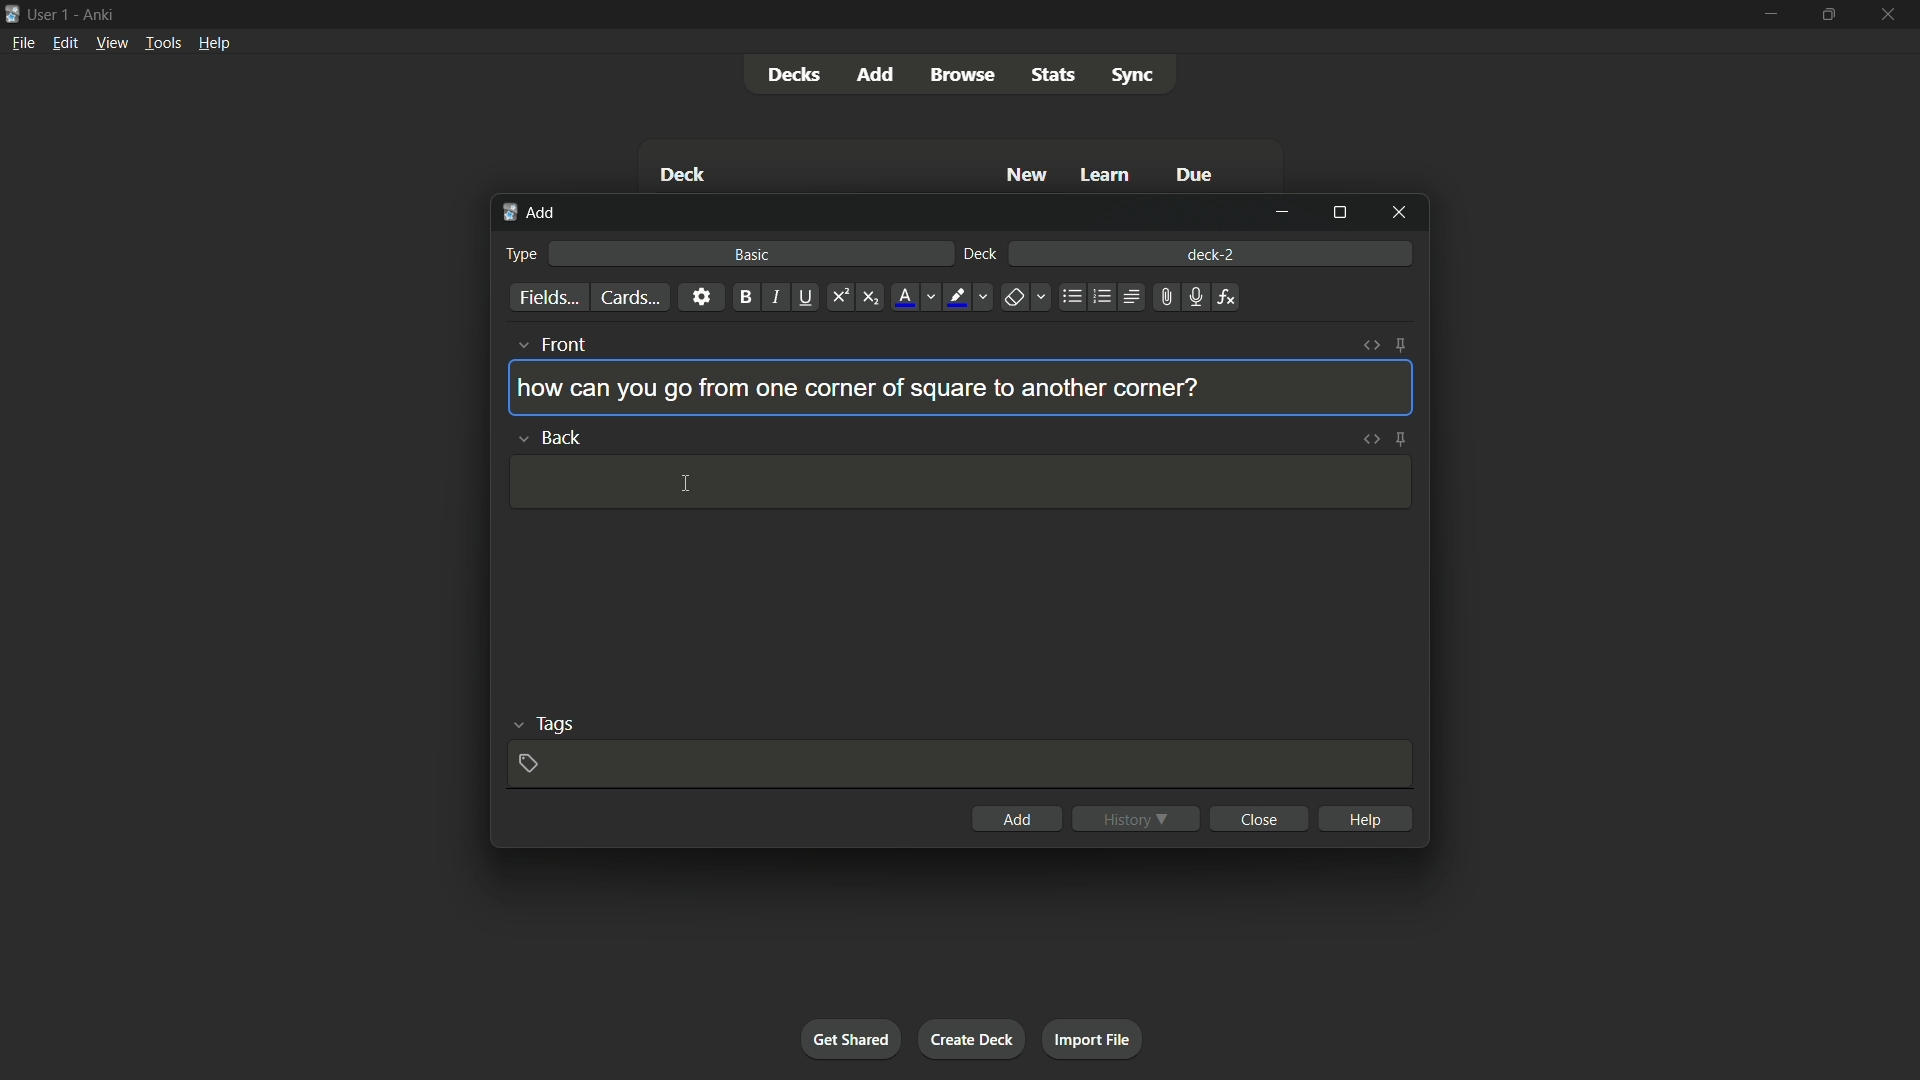 The height and width of the screenshot is (1080, 1920). What do you see at coordinates (870, 298) in the screenshot?
I see `subscript` at bounding box center [870, 298].